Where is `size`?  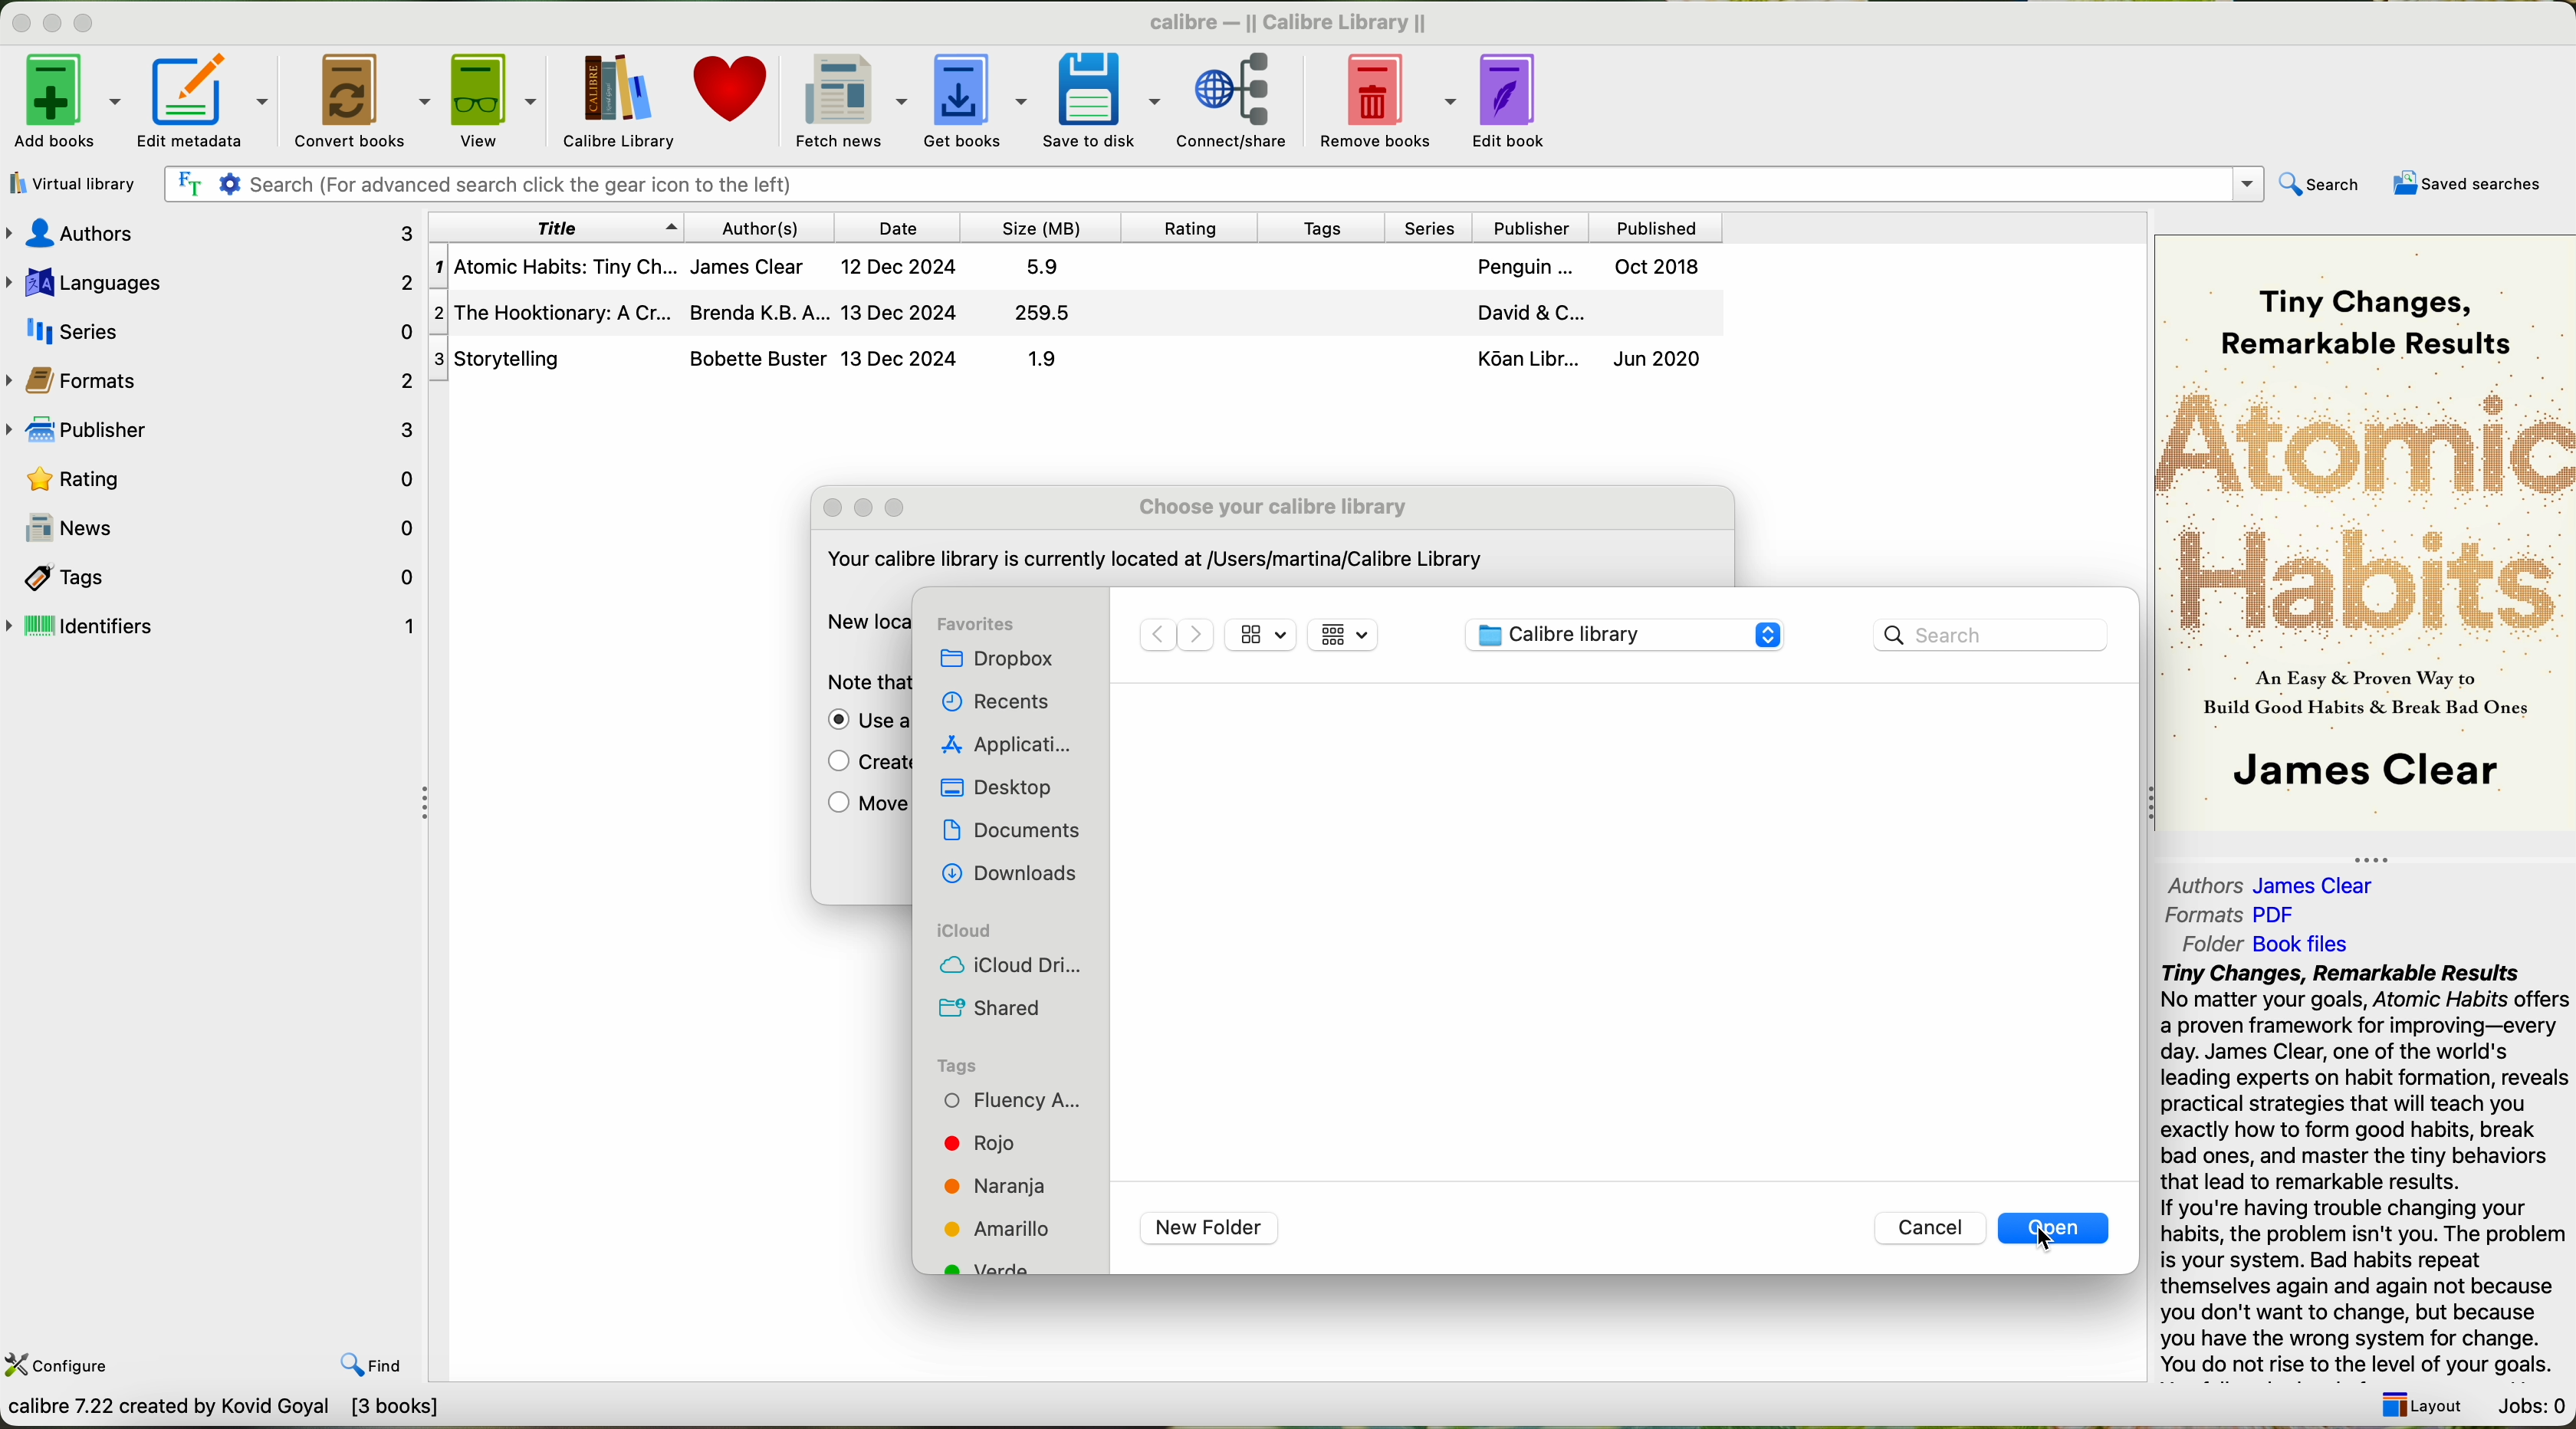
size is located at coordinates (1042, 228).